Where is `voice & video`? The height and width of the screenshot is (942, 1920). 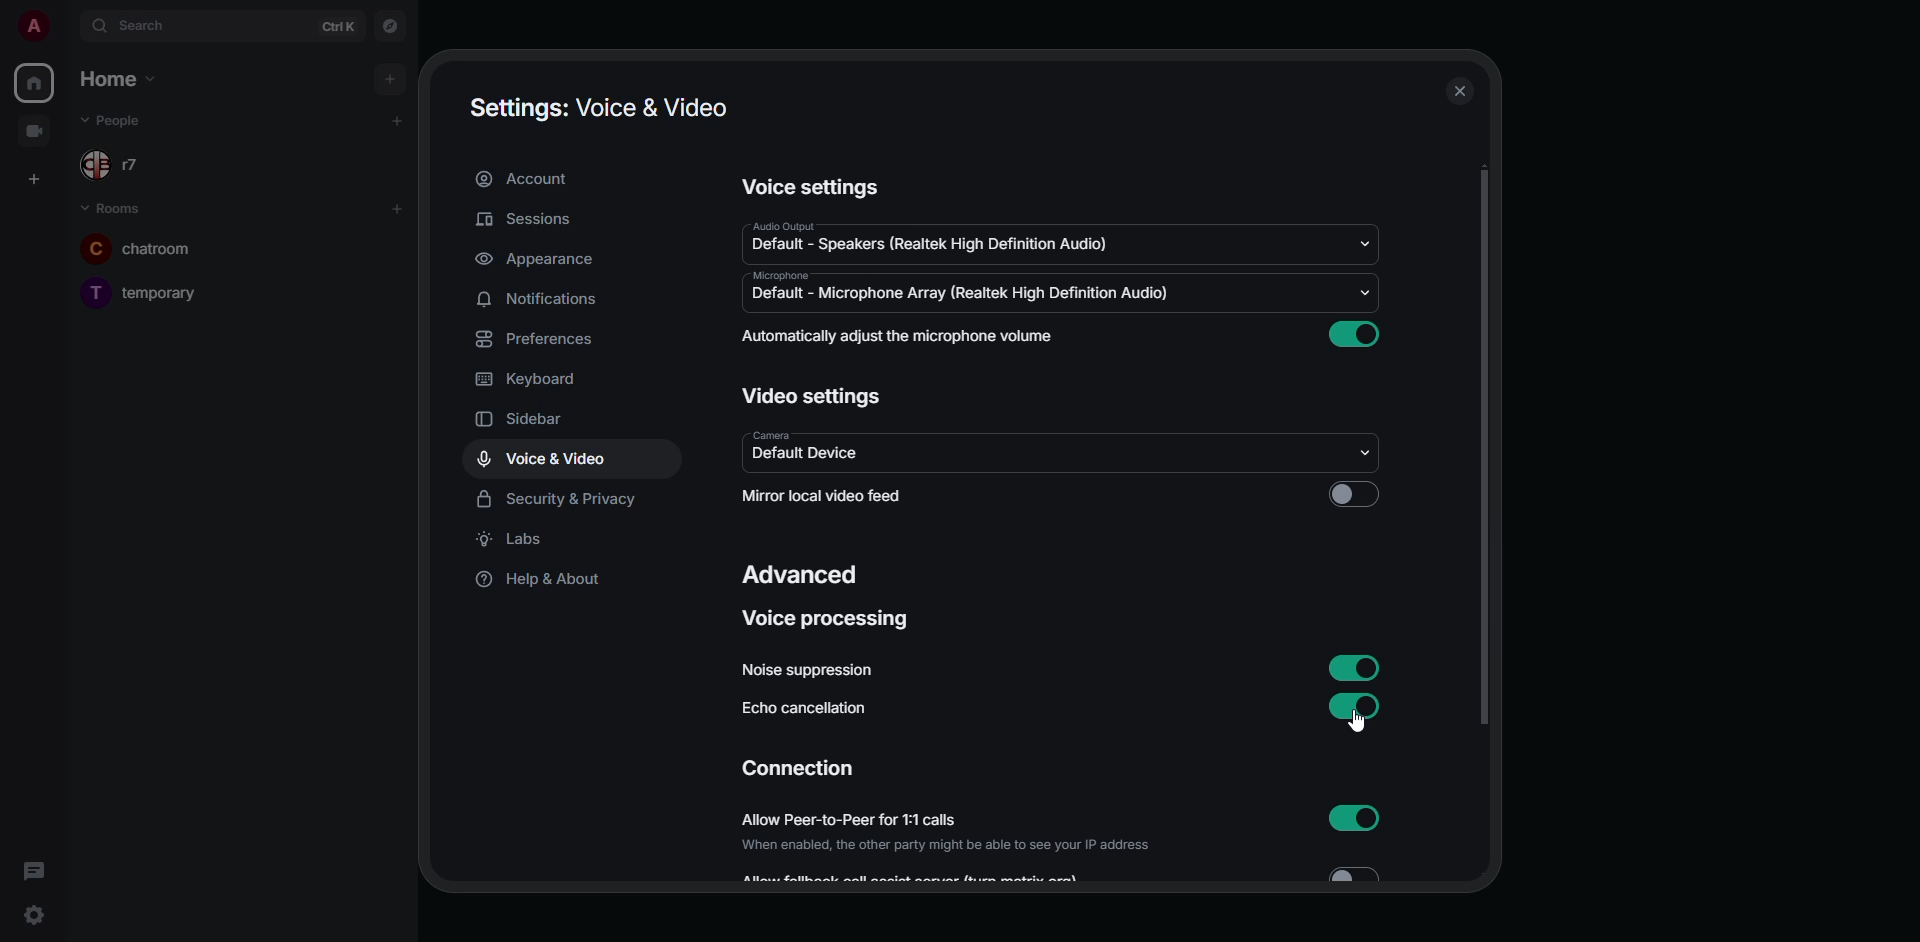
voice & video is located at coordinates (542, 461).